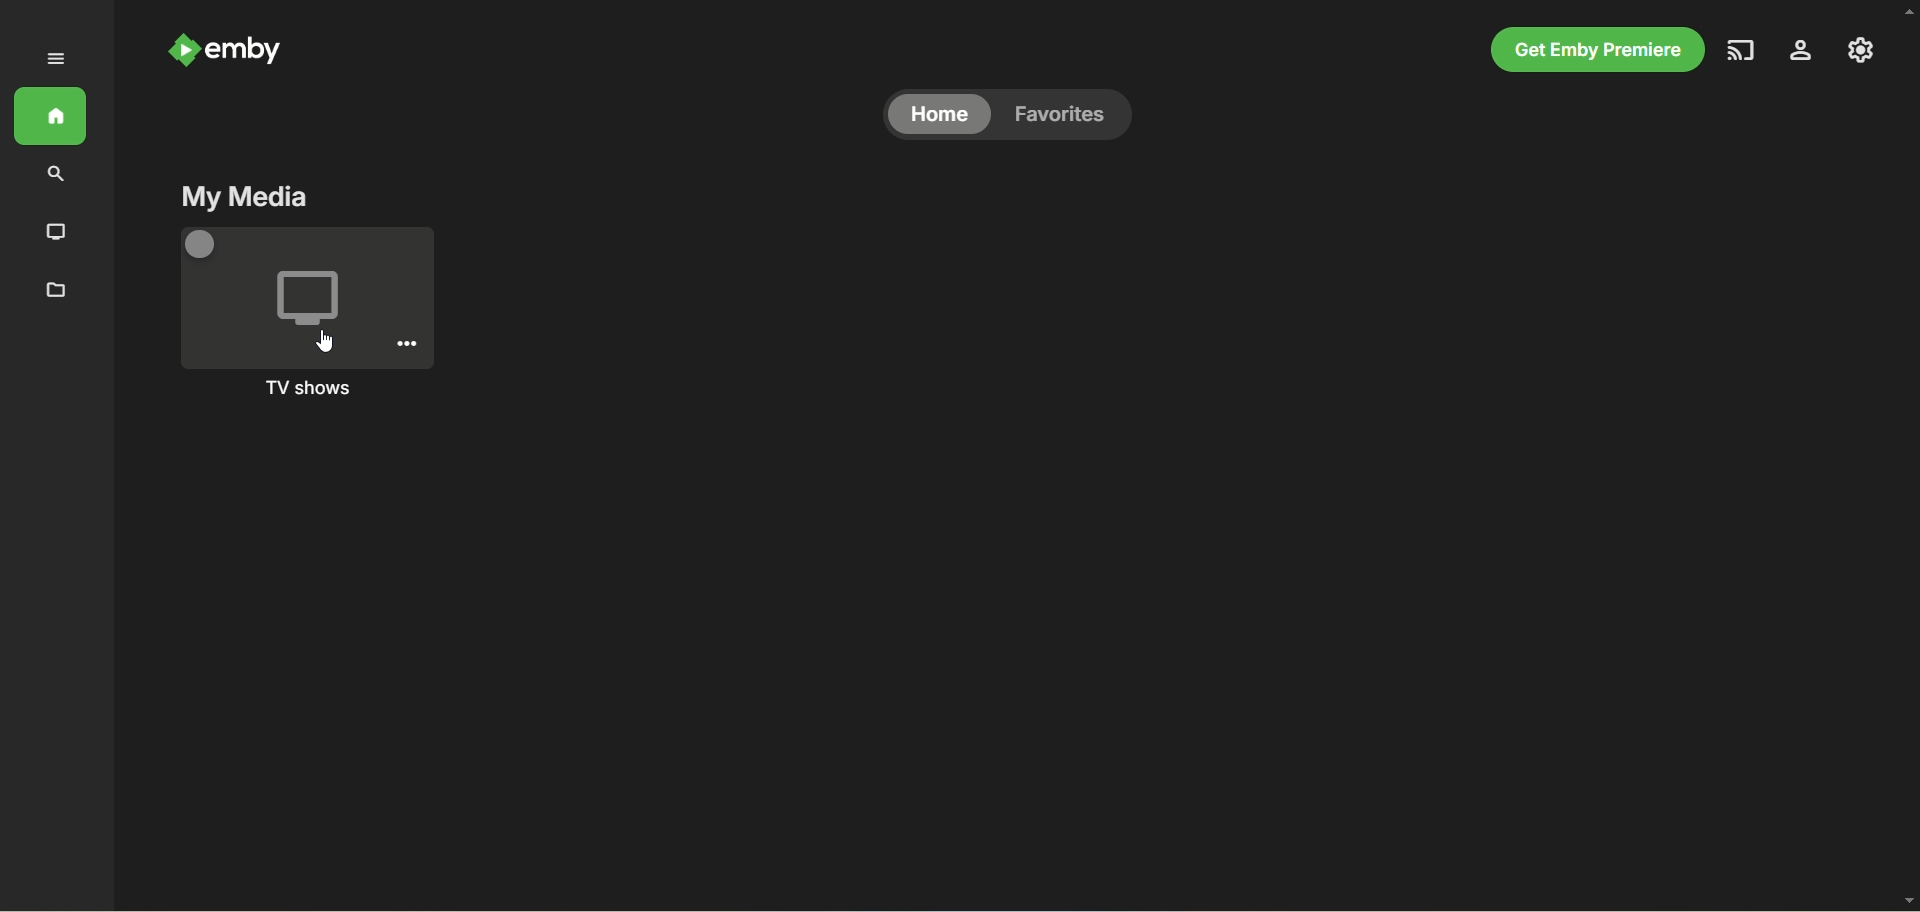  I want to click on settings, so click(1802, 50).